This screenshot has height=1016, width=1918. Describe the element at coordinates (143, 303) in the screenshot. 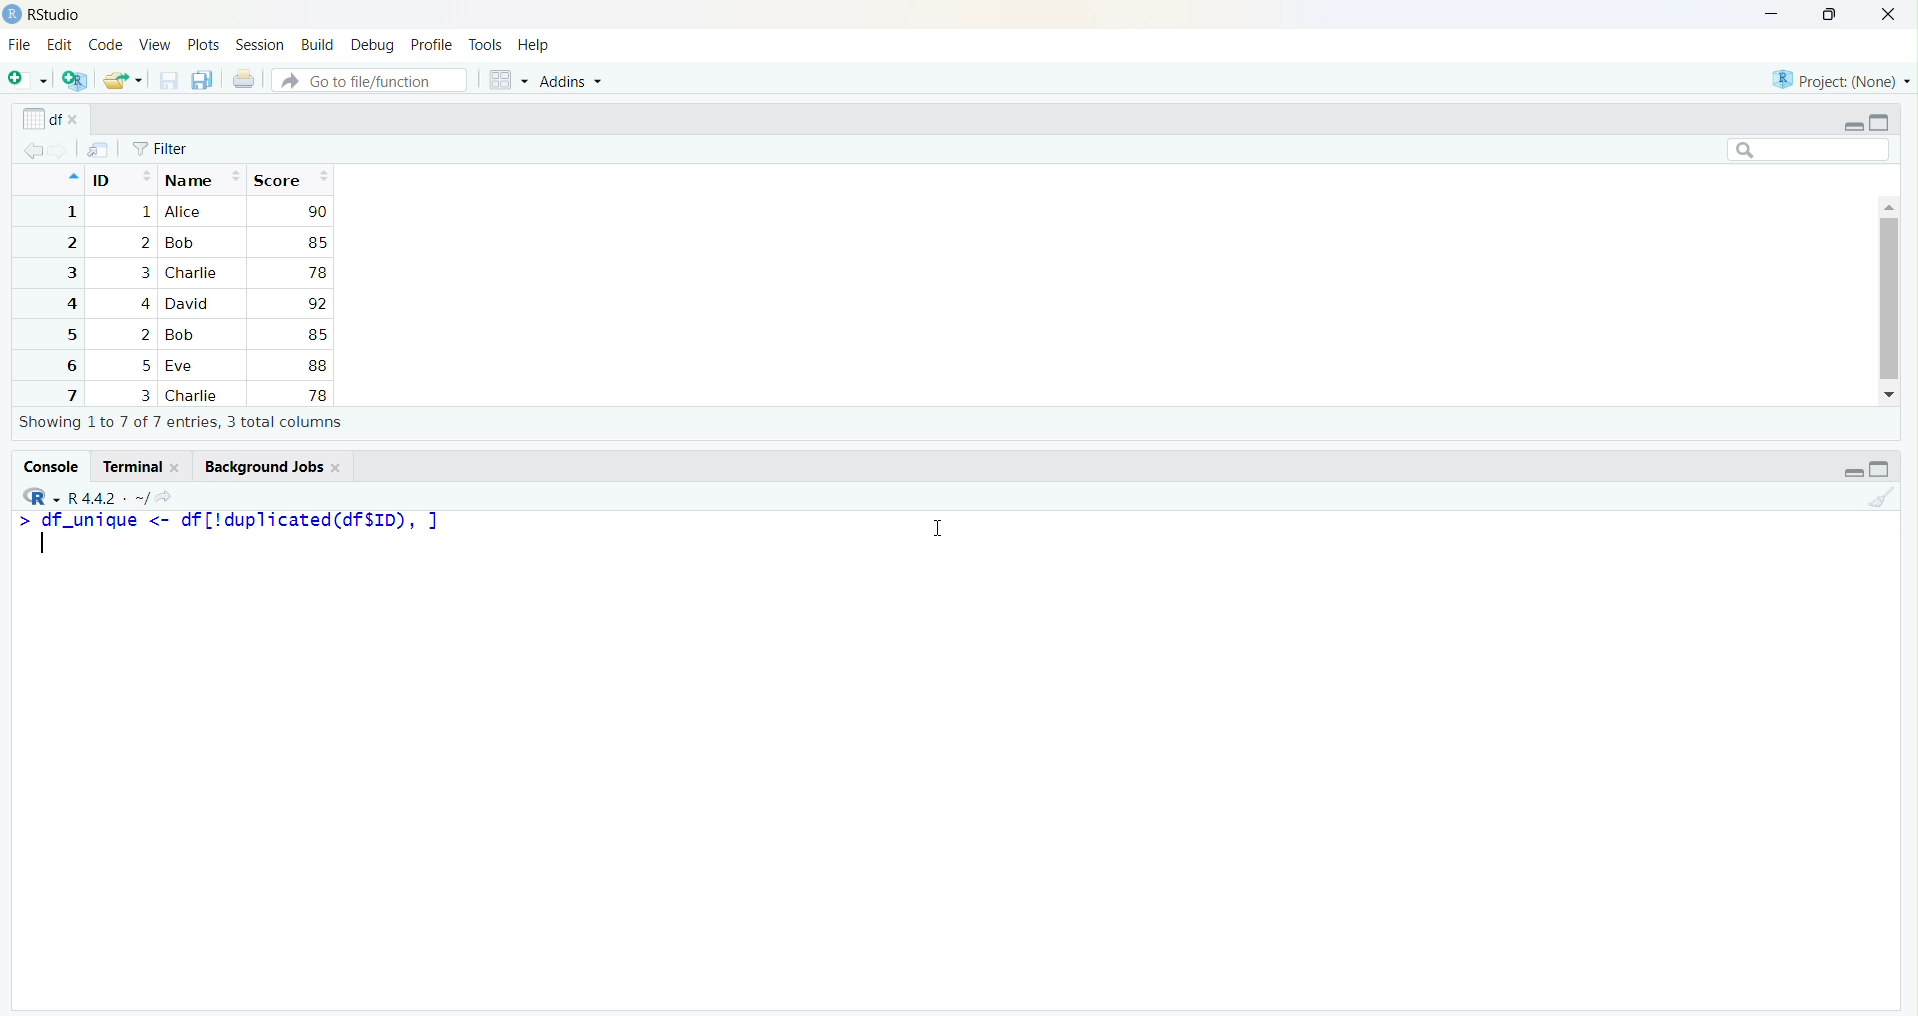

I see `4` at that location.